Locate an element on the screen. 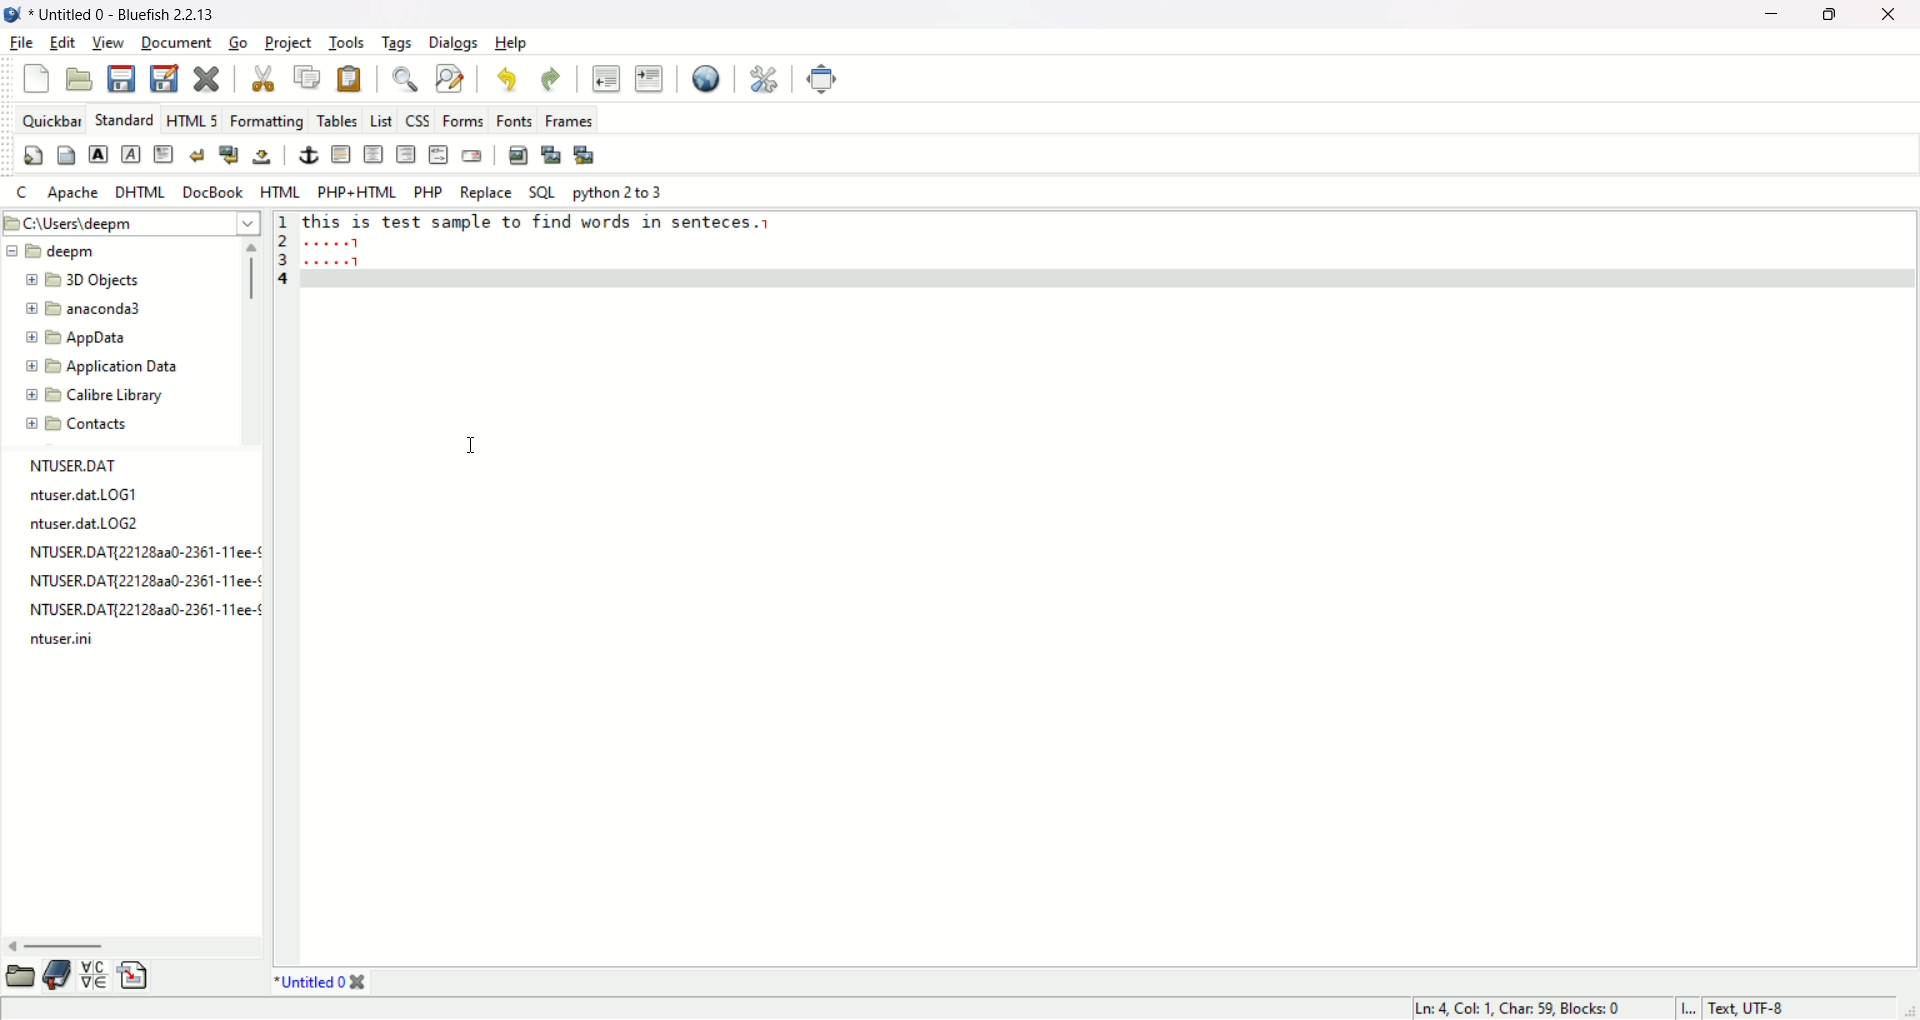 This screenshot has height=1020, width=1920. document is located at coordinates (179, 43).